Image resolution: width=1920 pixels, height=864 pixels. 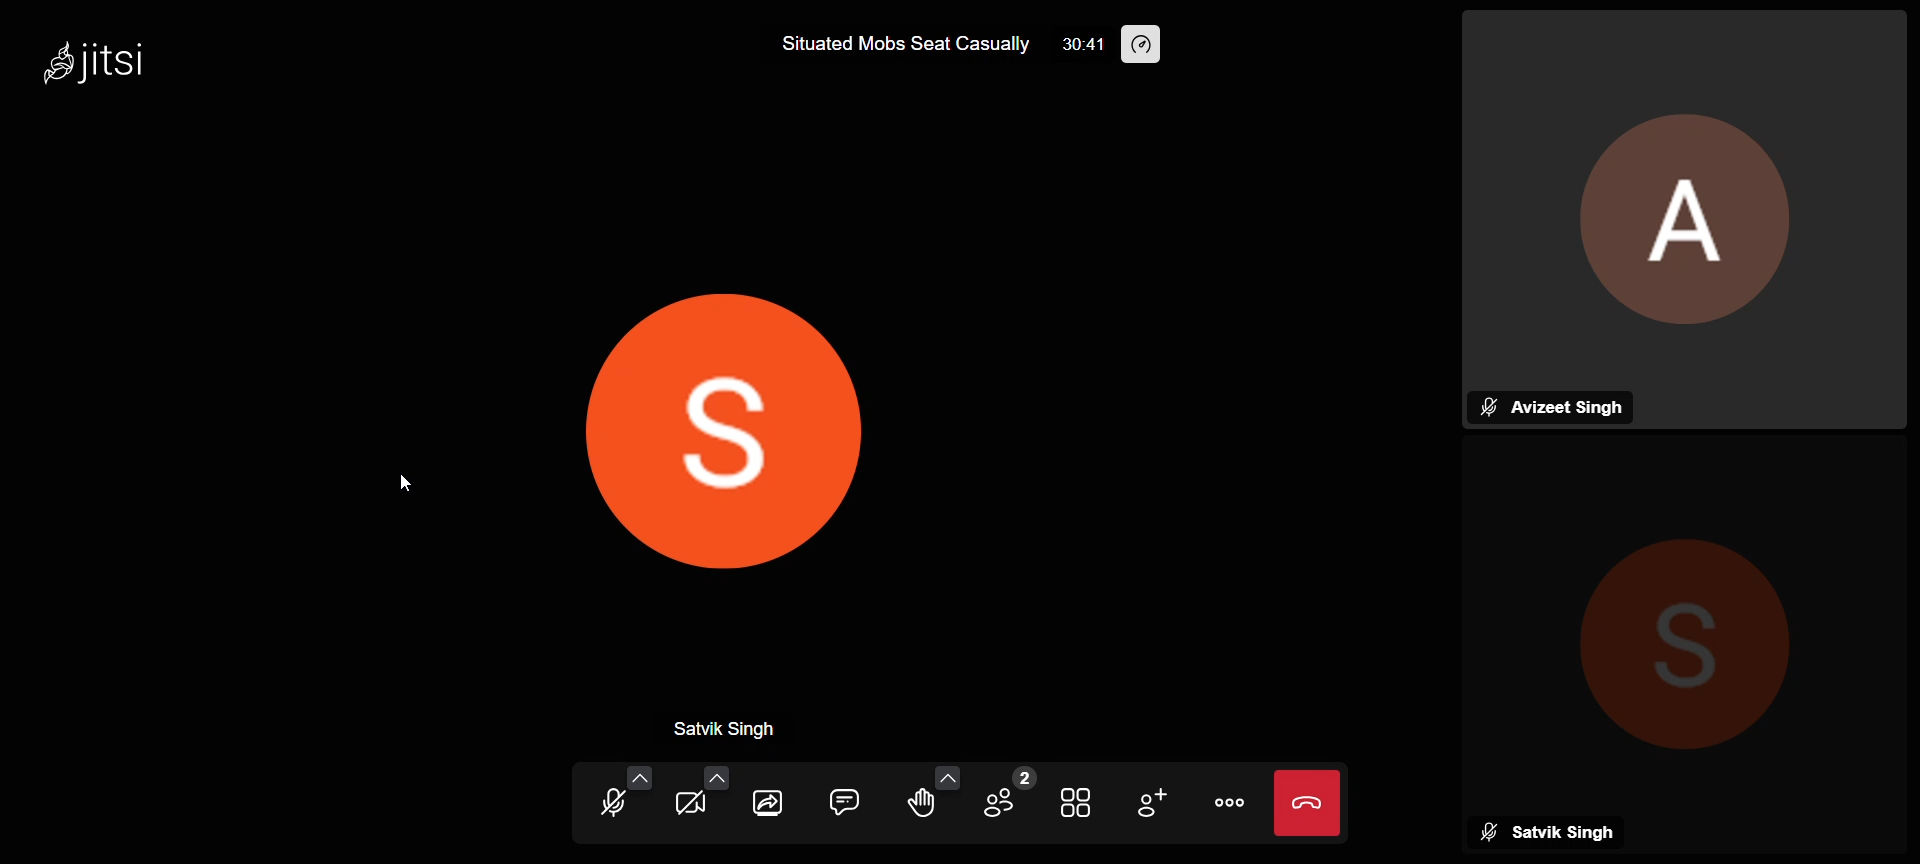 I want to click on unmute mic, so click(x=605, y=802).